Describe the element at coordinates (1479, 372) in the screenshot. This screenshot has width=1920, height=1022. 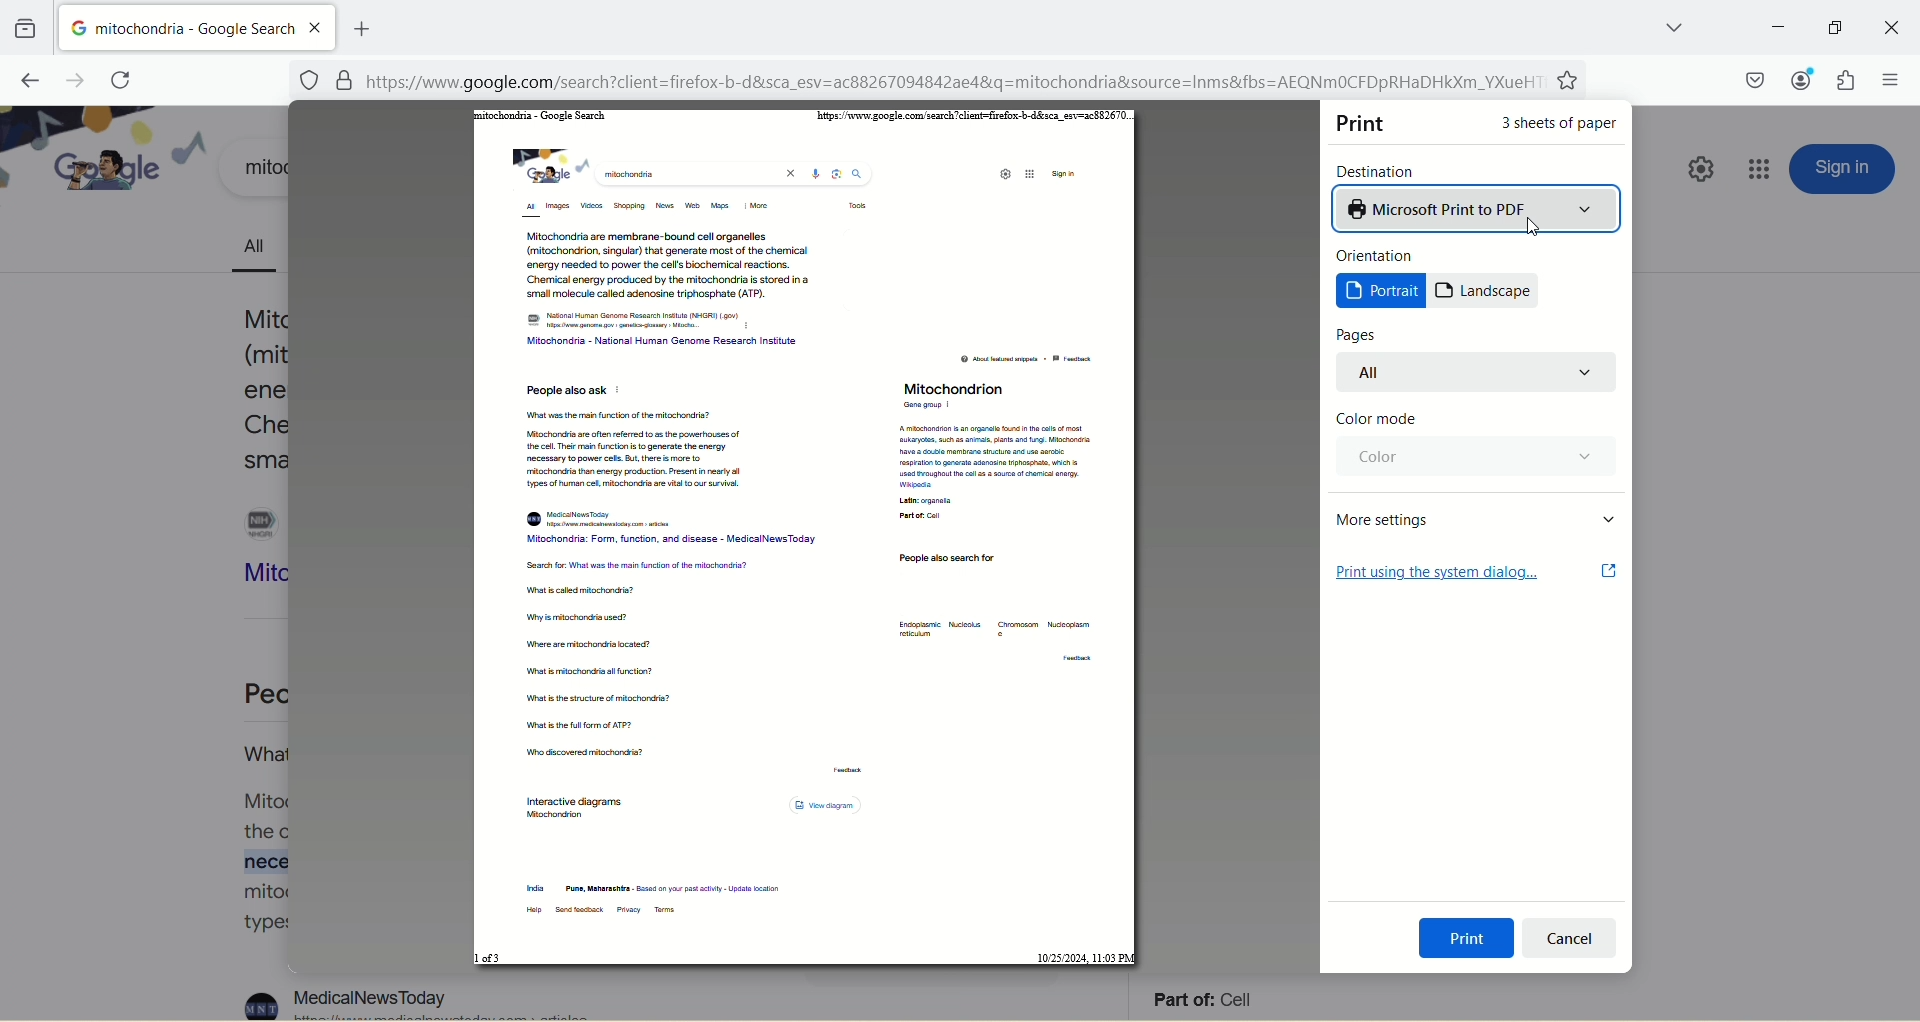
I see `all` at that location.